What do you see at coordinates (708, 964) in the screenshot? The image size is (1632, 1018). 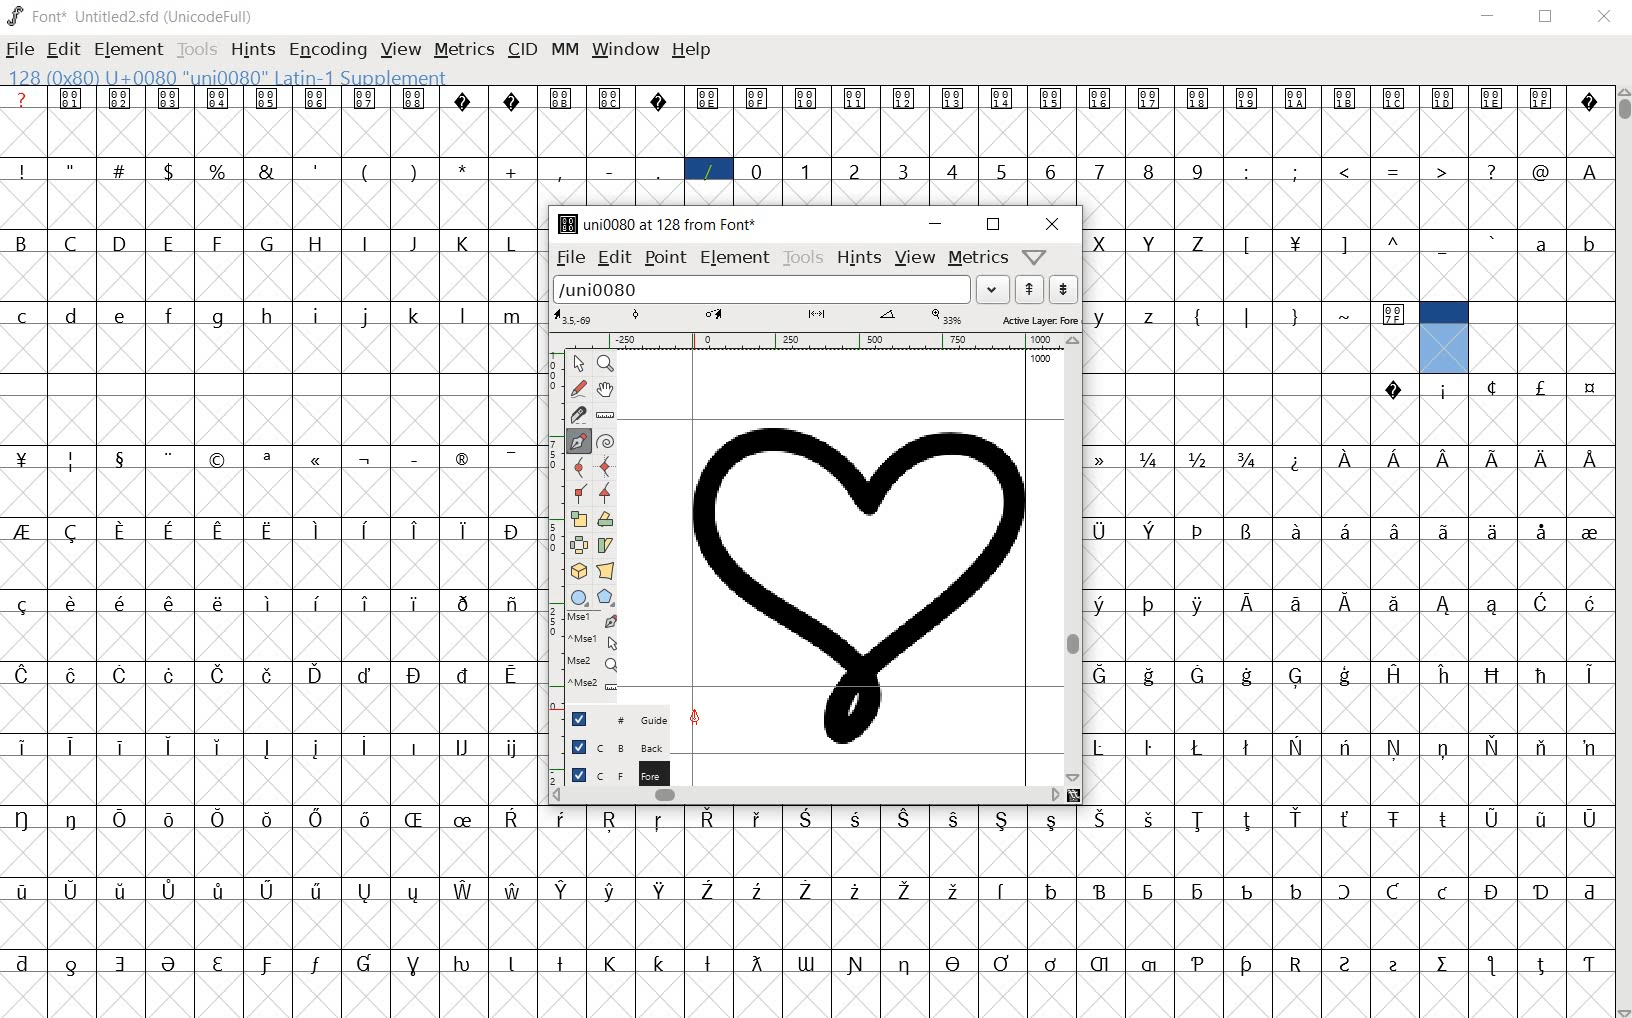 I see `glyph` at bounding box center [708, 964].